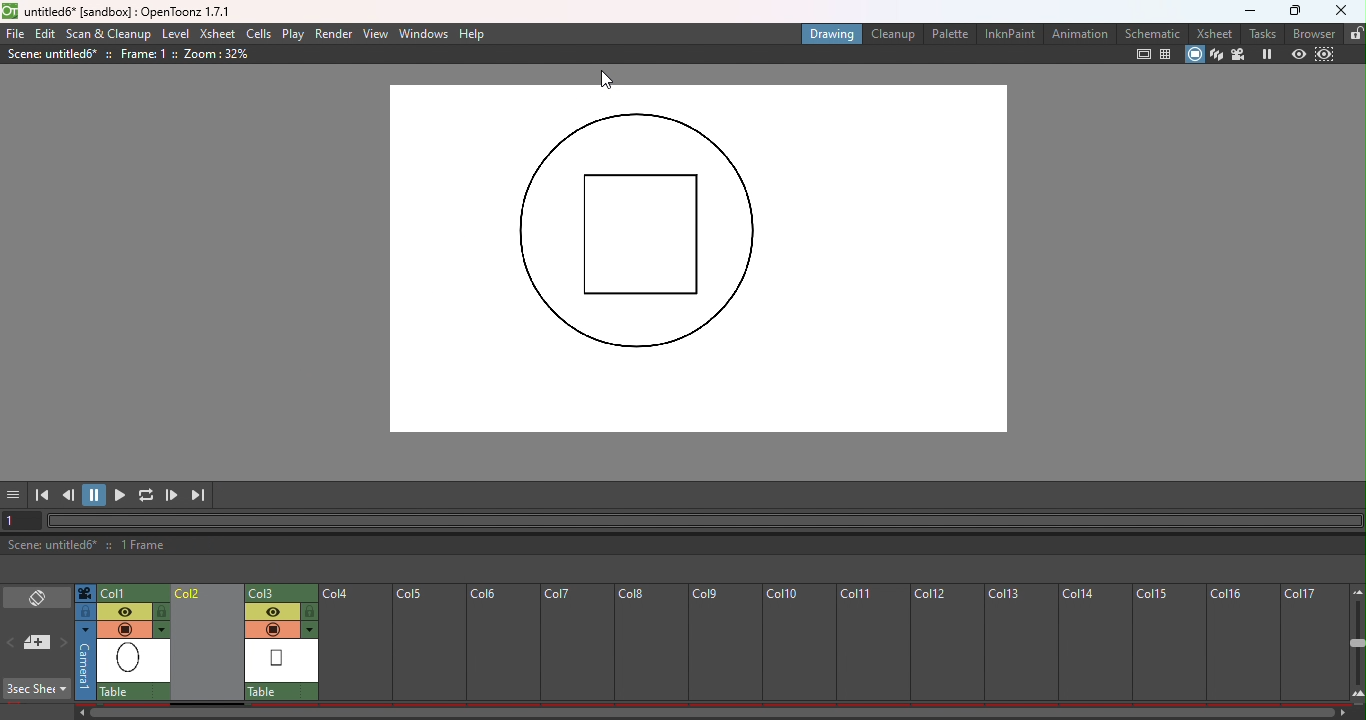 This screenshot has height=720, width=1366. What do you see at coordinates (1143, 56) in the screenshot?
I see `Safe area` at bounding box center [1143, 56].